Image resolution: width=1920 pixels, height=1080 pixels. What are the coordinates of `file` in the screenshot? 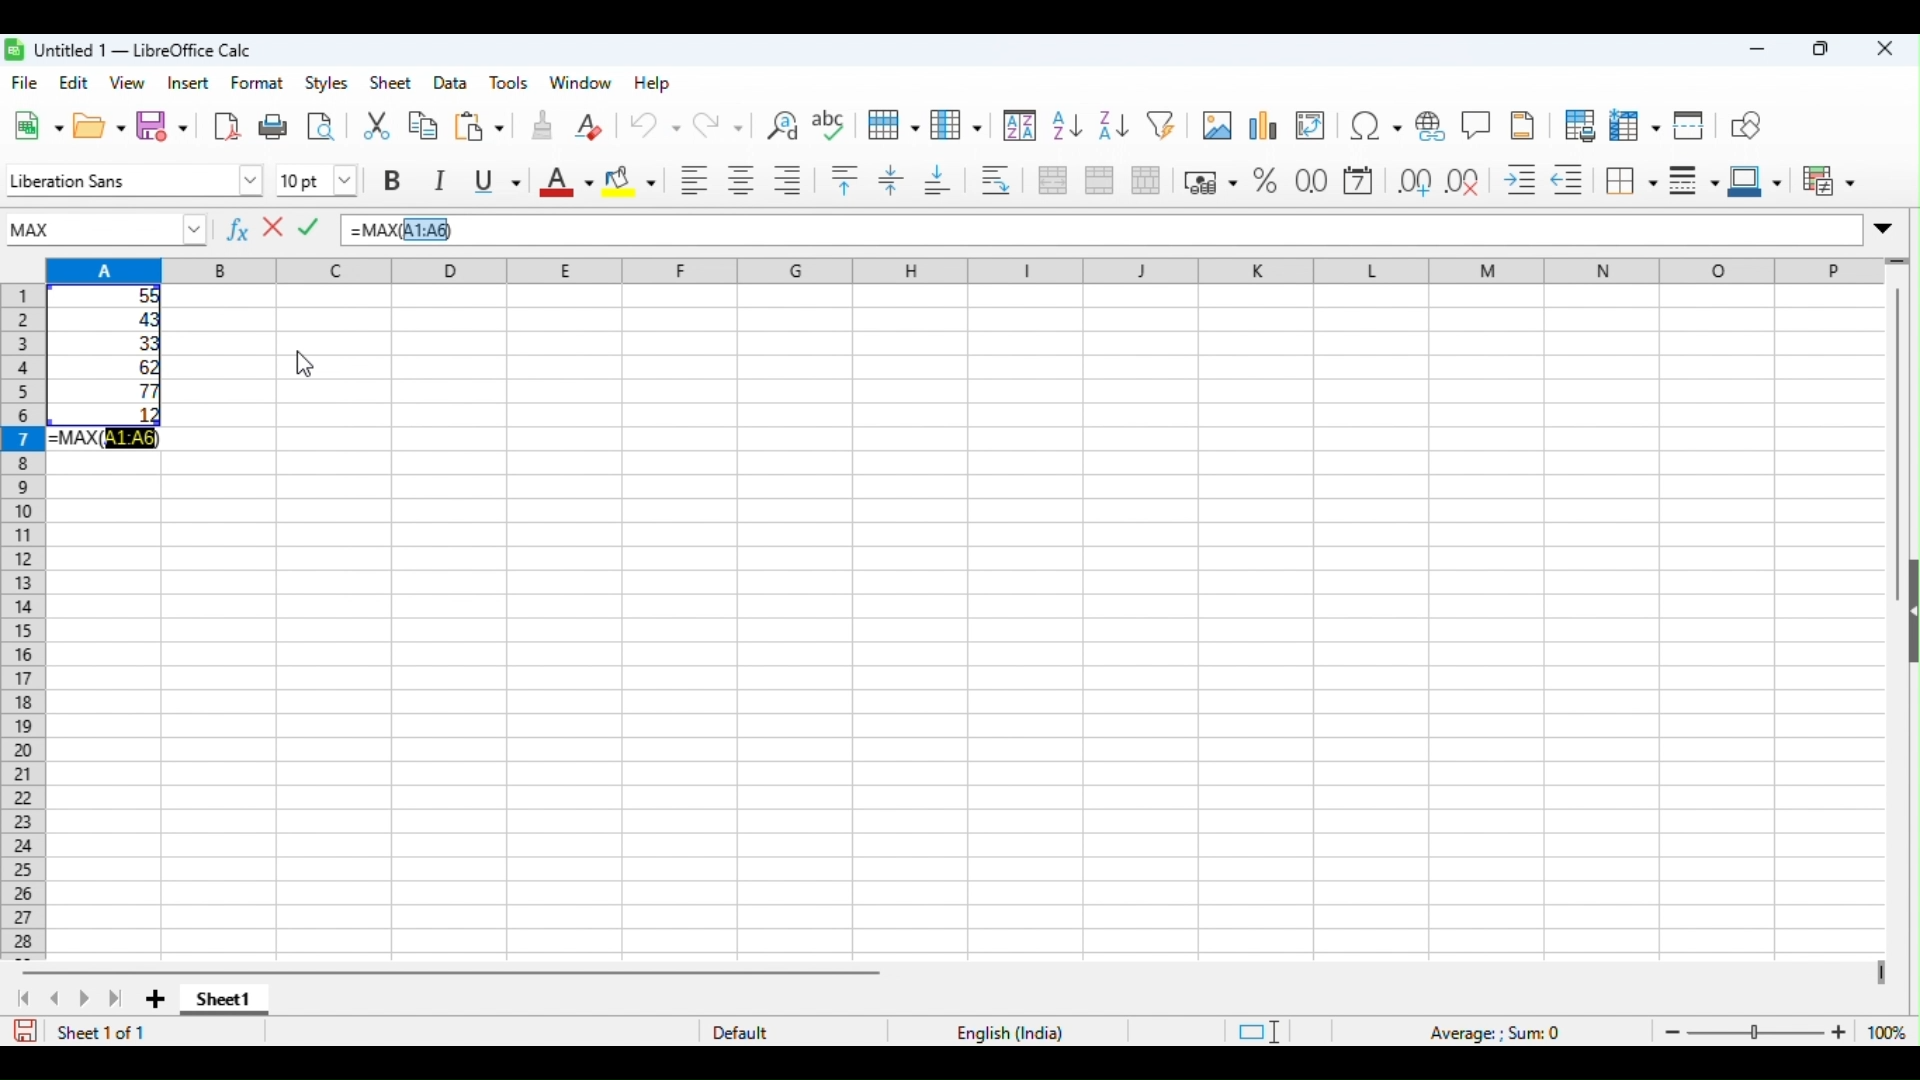 It's located at (28, 84).